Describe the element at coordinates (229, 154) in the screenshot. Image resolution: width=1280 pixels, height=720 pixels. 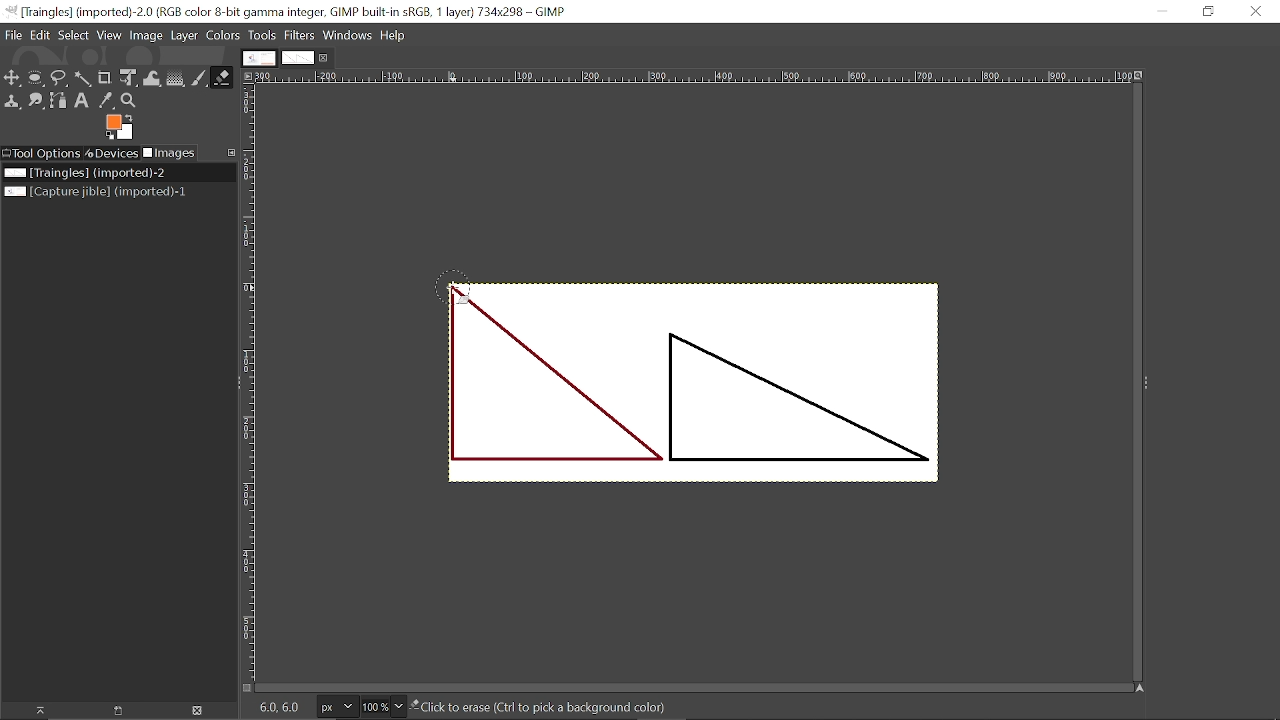
I see `Configure this tab` at that location.